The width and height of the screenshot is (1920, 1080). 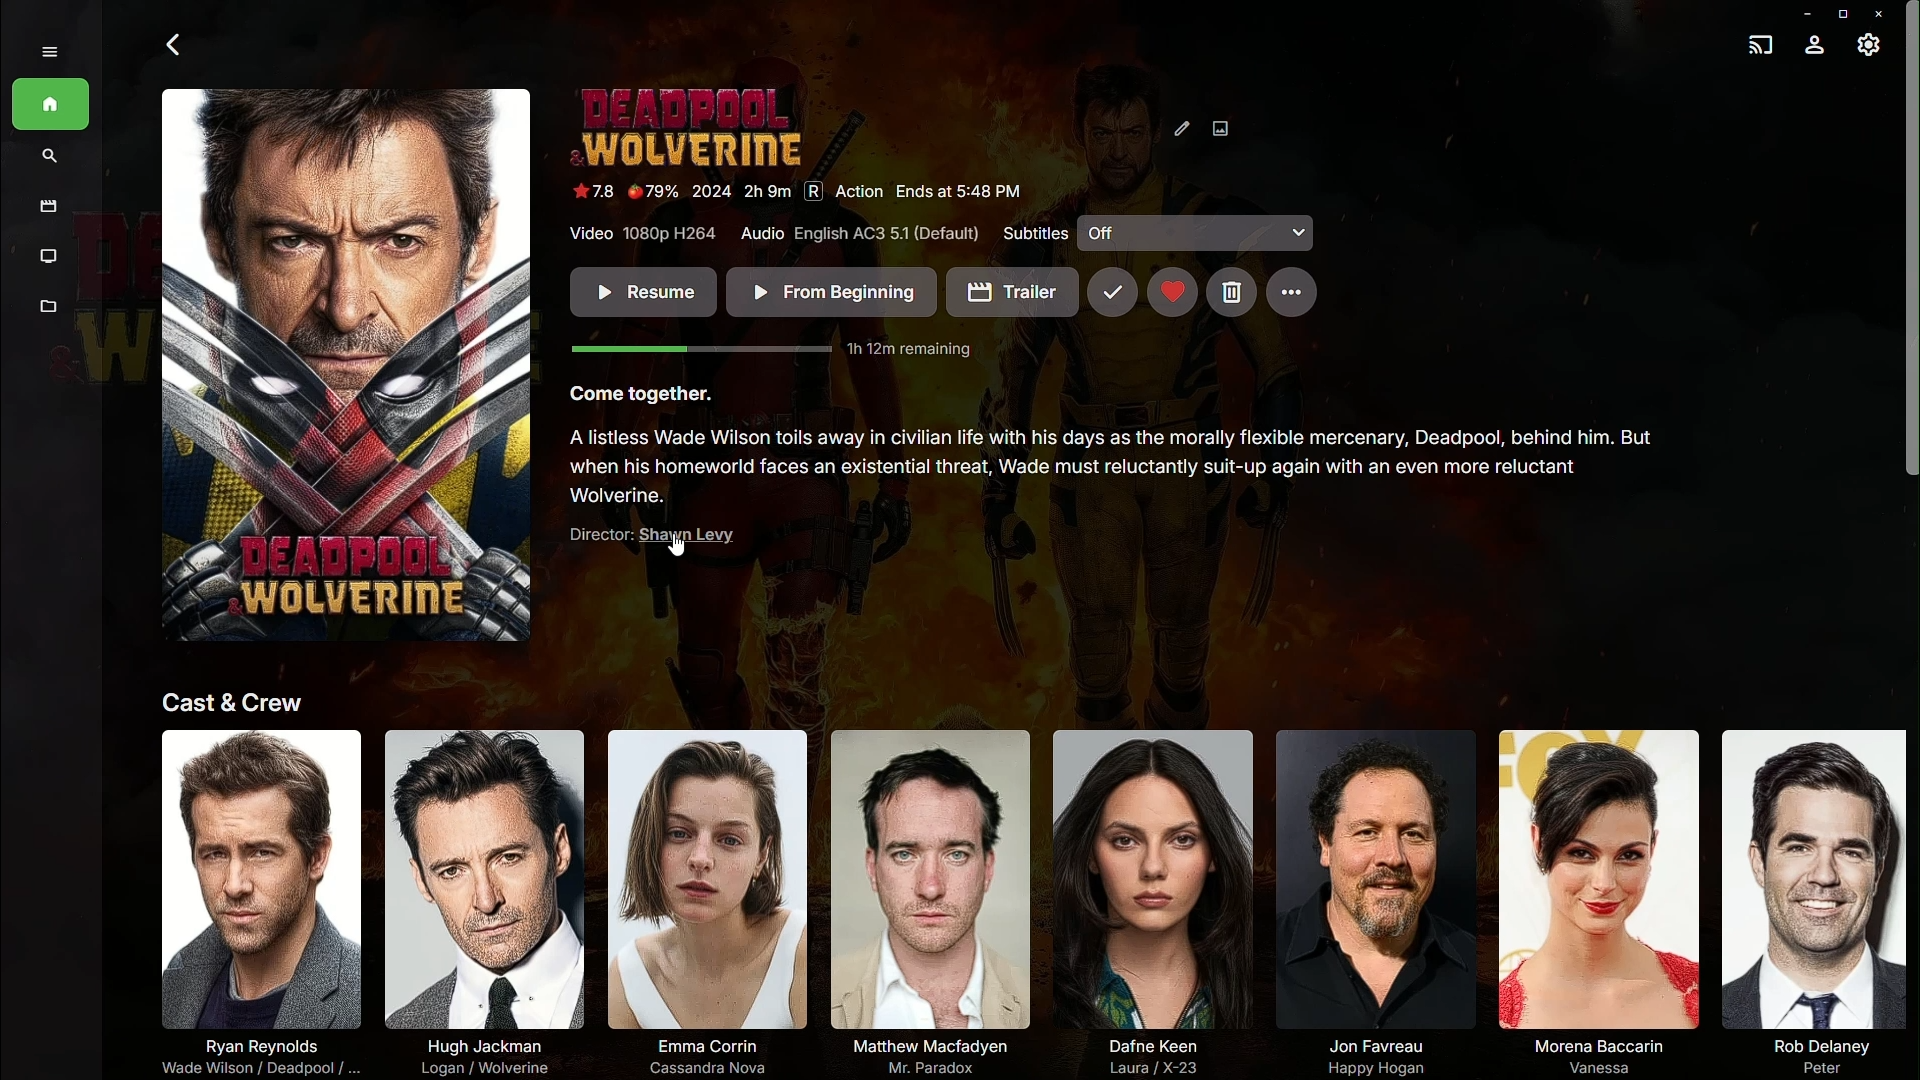 I want to click on Jon Favreau, so click(x=1364, y=899).